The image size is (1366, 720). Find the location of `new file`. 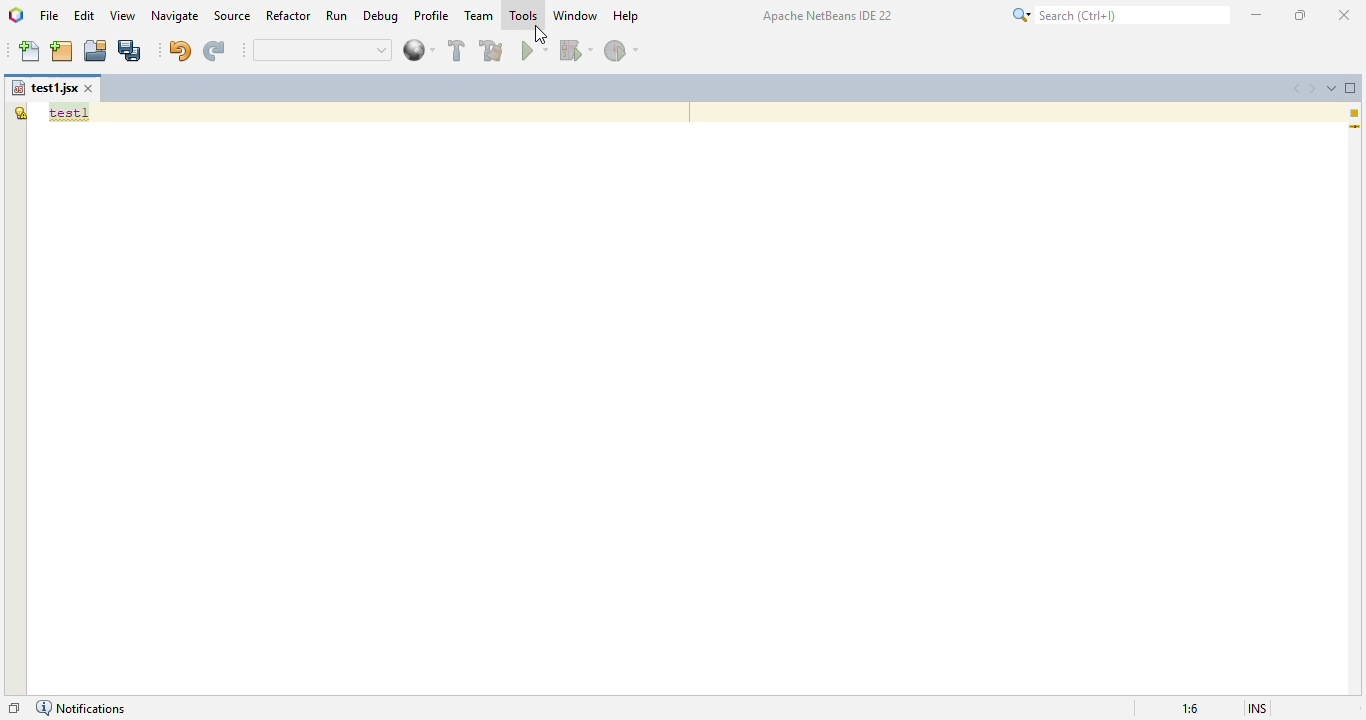

new file is located at coordinates (31, 51).